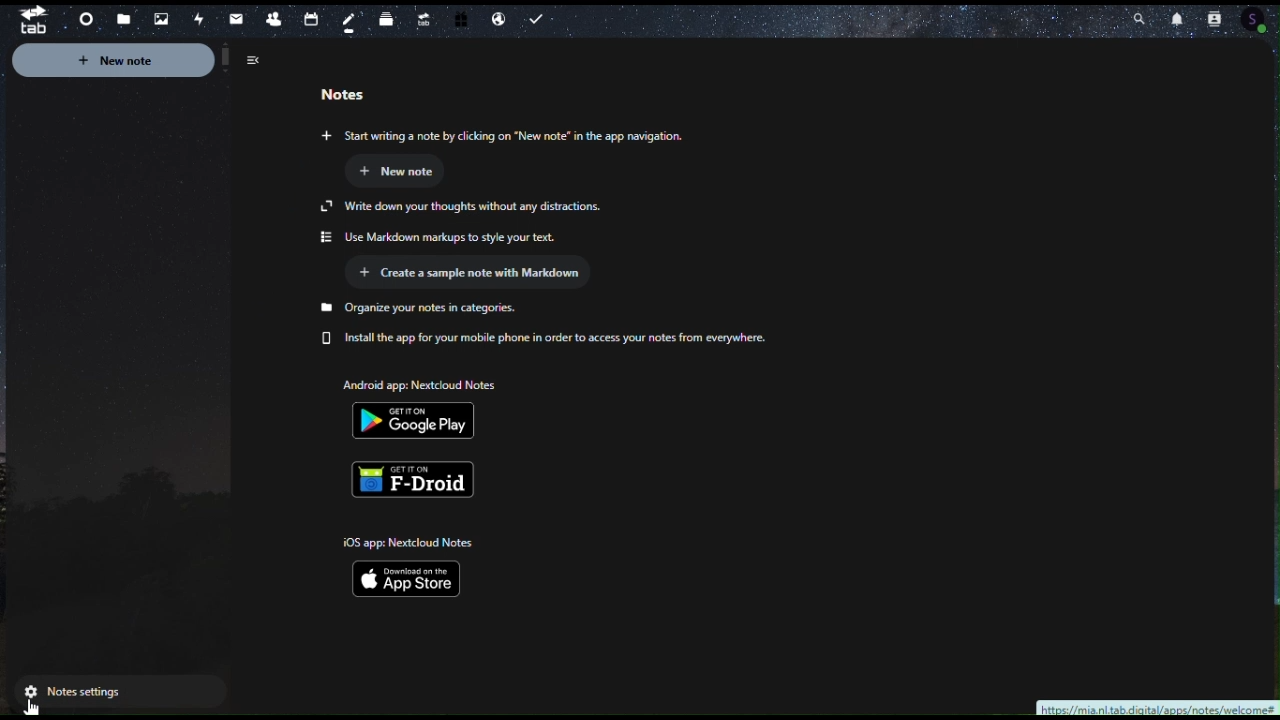  What do you see at coordinates (1157, 707) in the screenshot?
I see `URL` at bounding box center [1157, 707].